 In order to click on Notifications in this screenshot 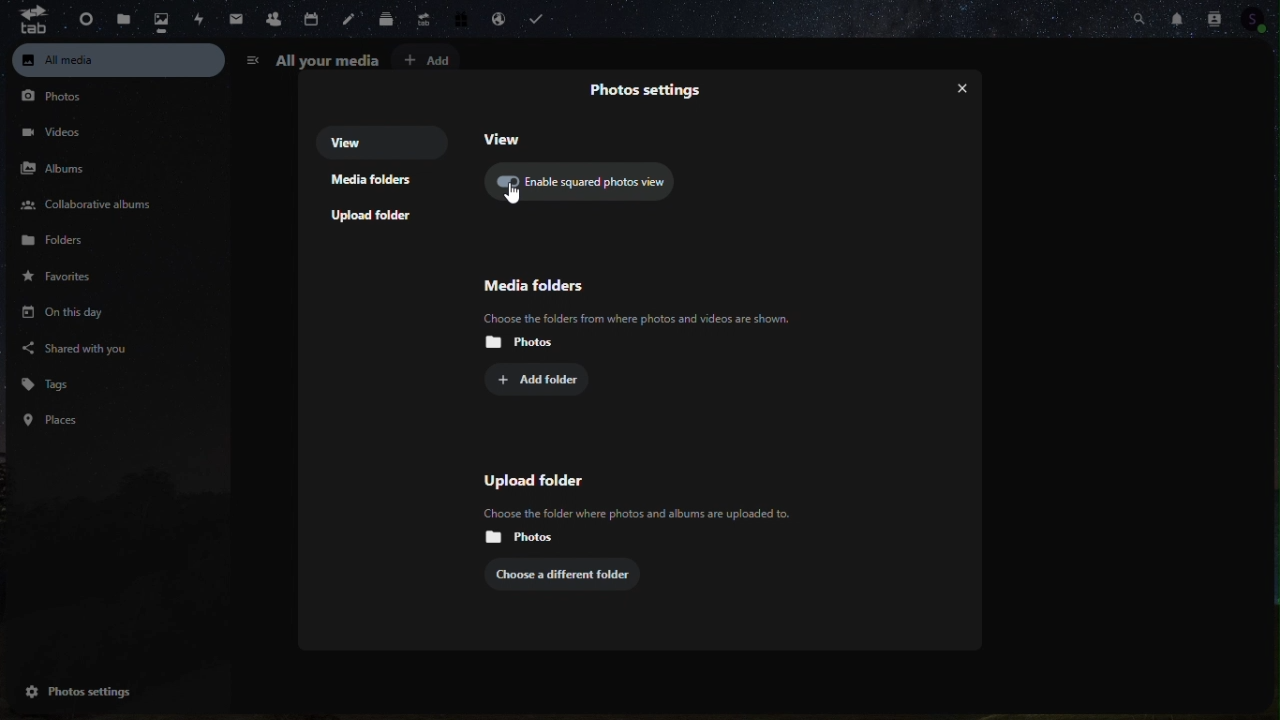, I will do `click(1179, 16)`.